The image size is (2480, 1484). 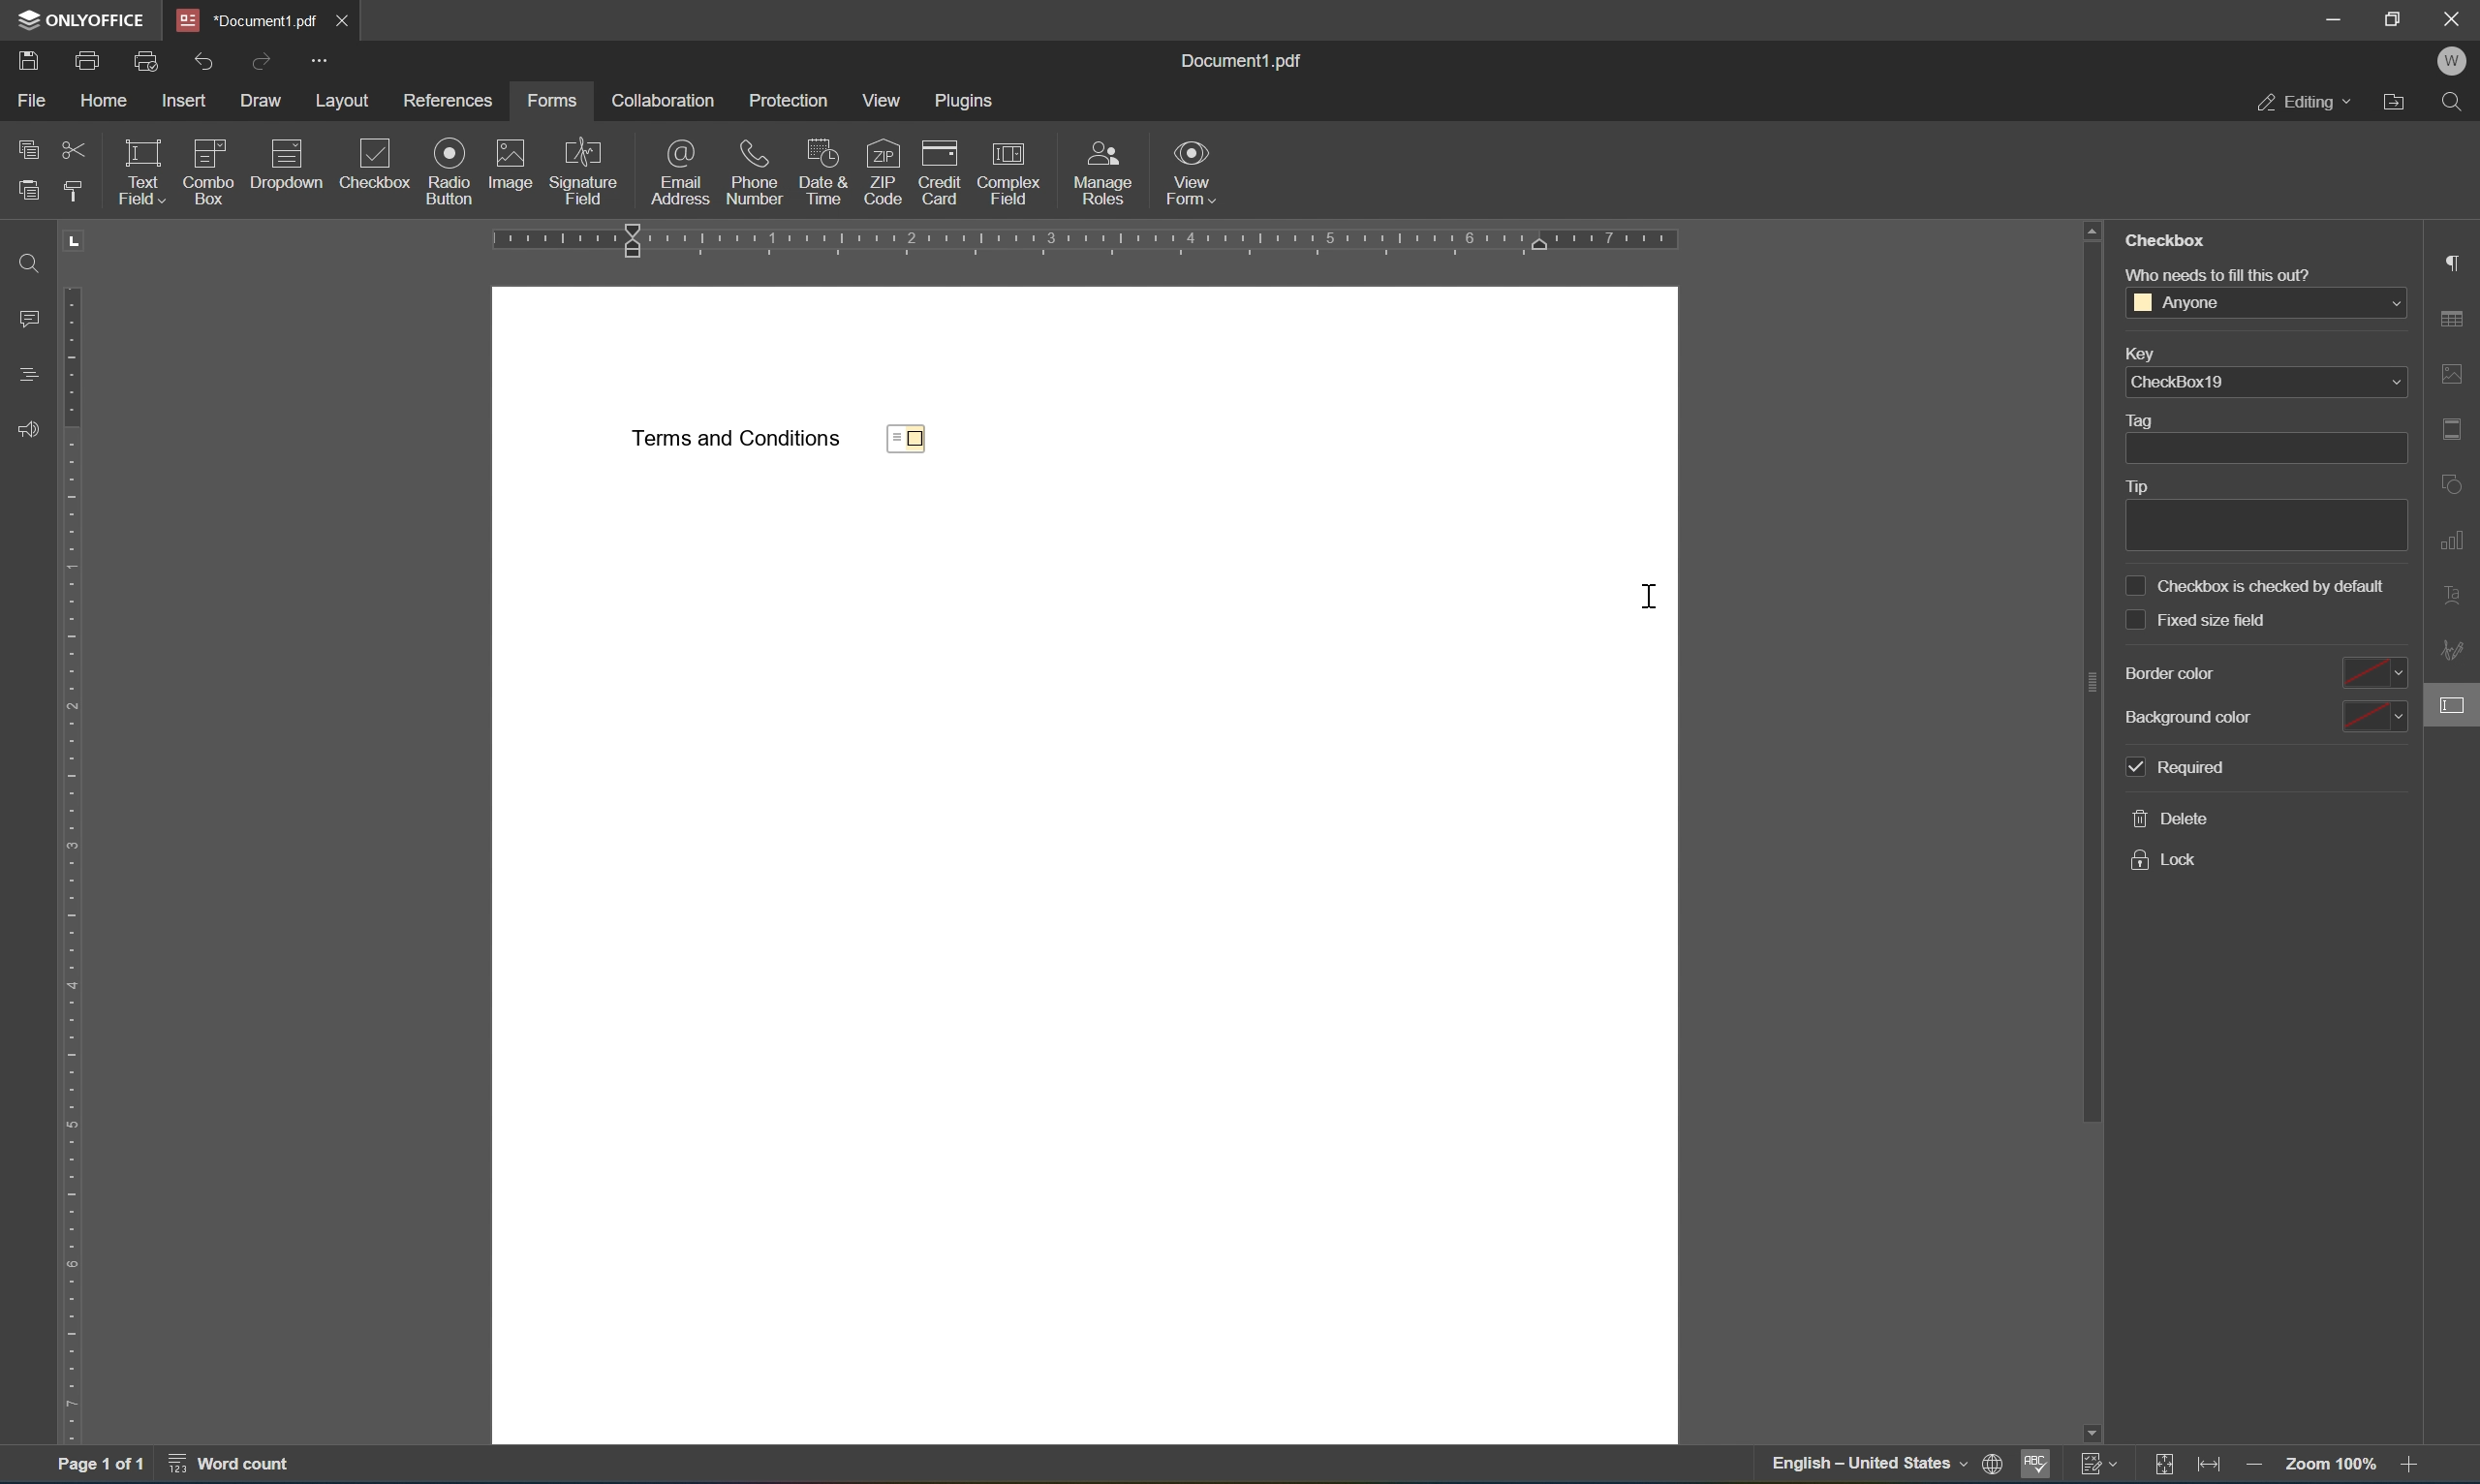 What do you see at coordinates (2178, 303) in the screenshot?
I see `anyone` at bounding box center [2178, 303].